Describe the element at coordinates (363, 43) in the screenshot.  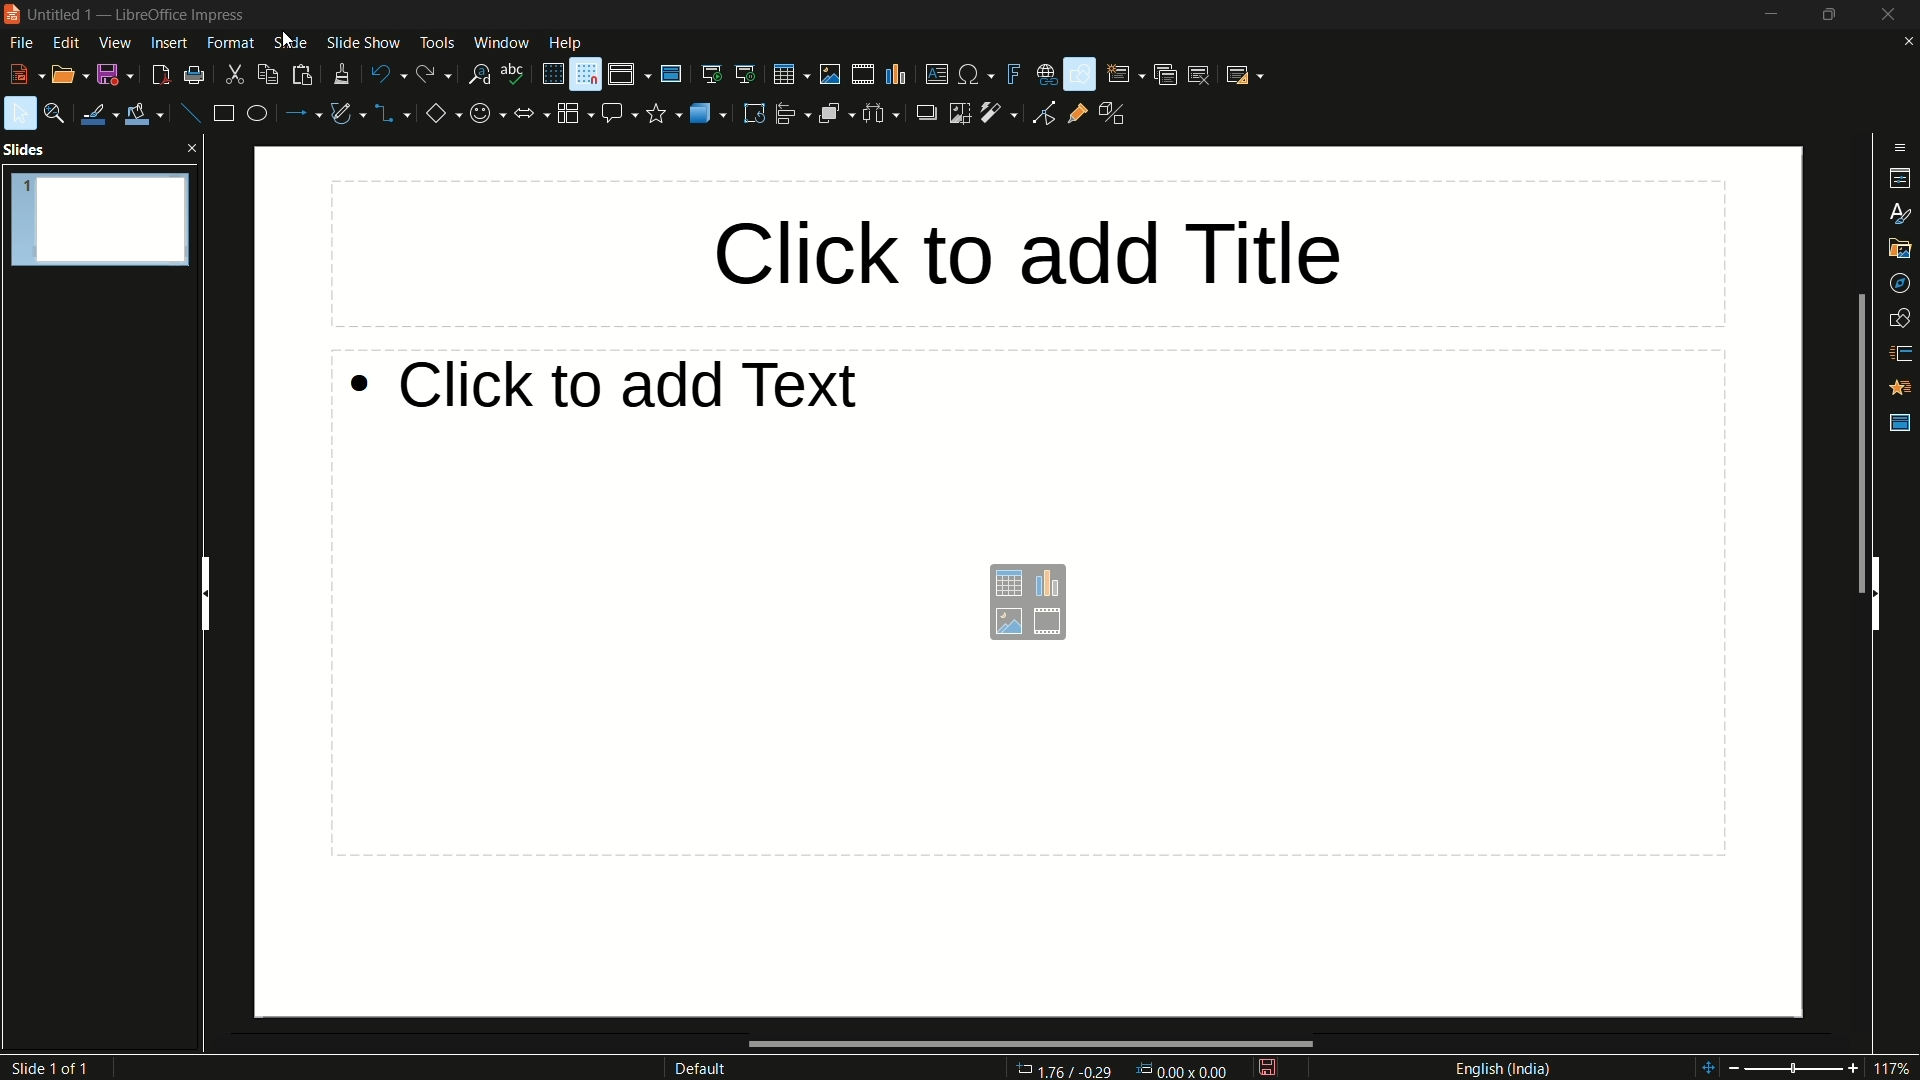
I see `slide show menu` at that location.